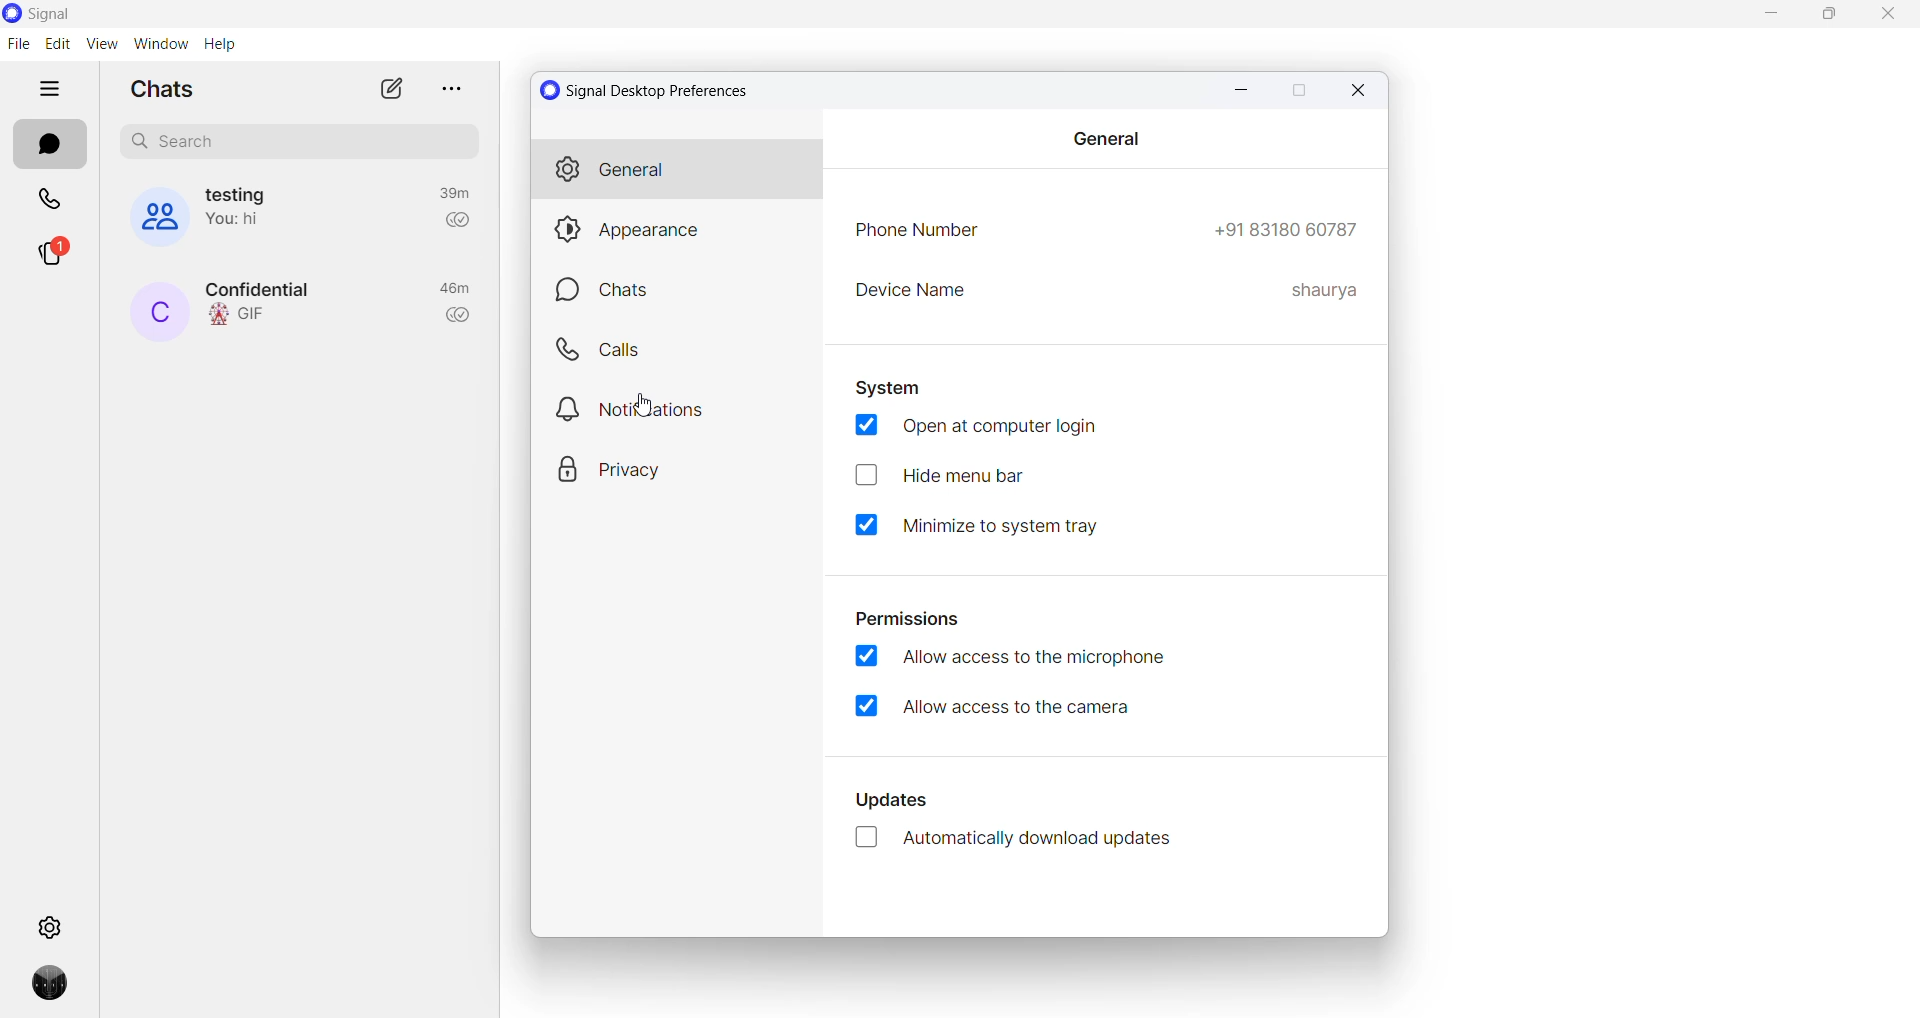 The image size is (1920, 1018). What do you see at coordinates (158, 313) in the screenshot?
I see `contact name` at bounding box center [158, 313].